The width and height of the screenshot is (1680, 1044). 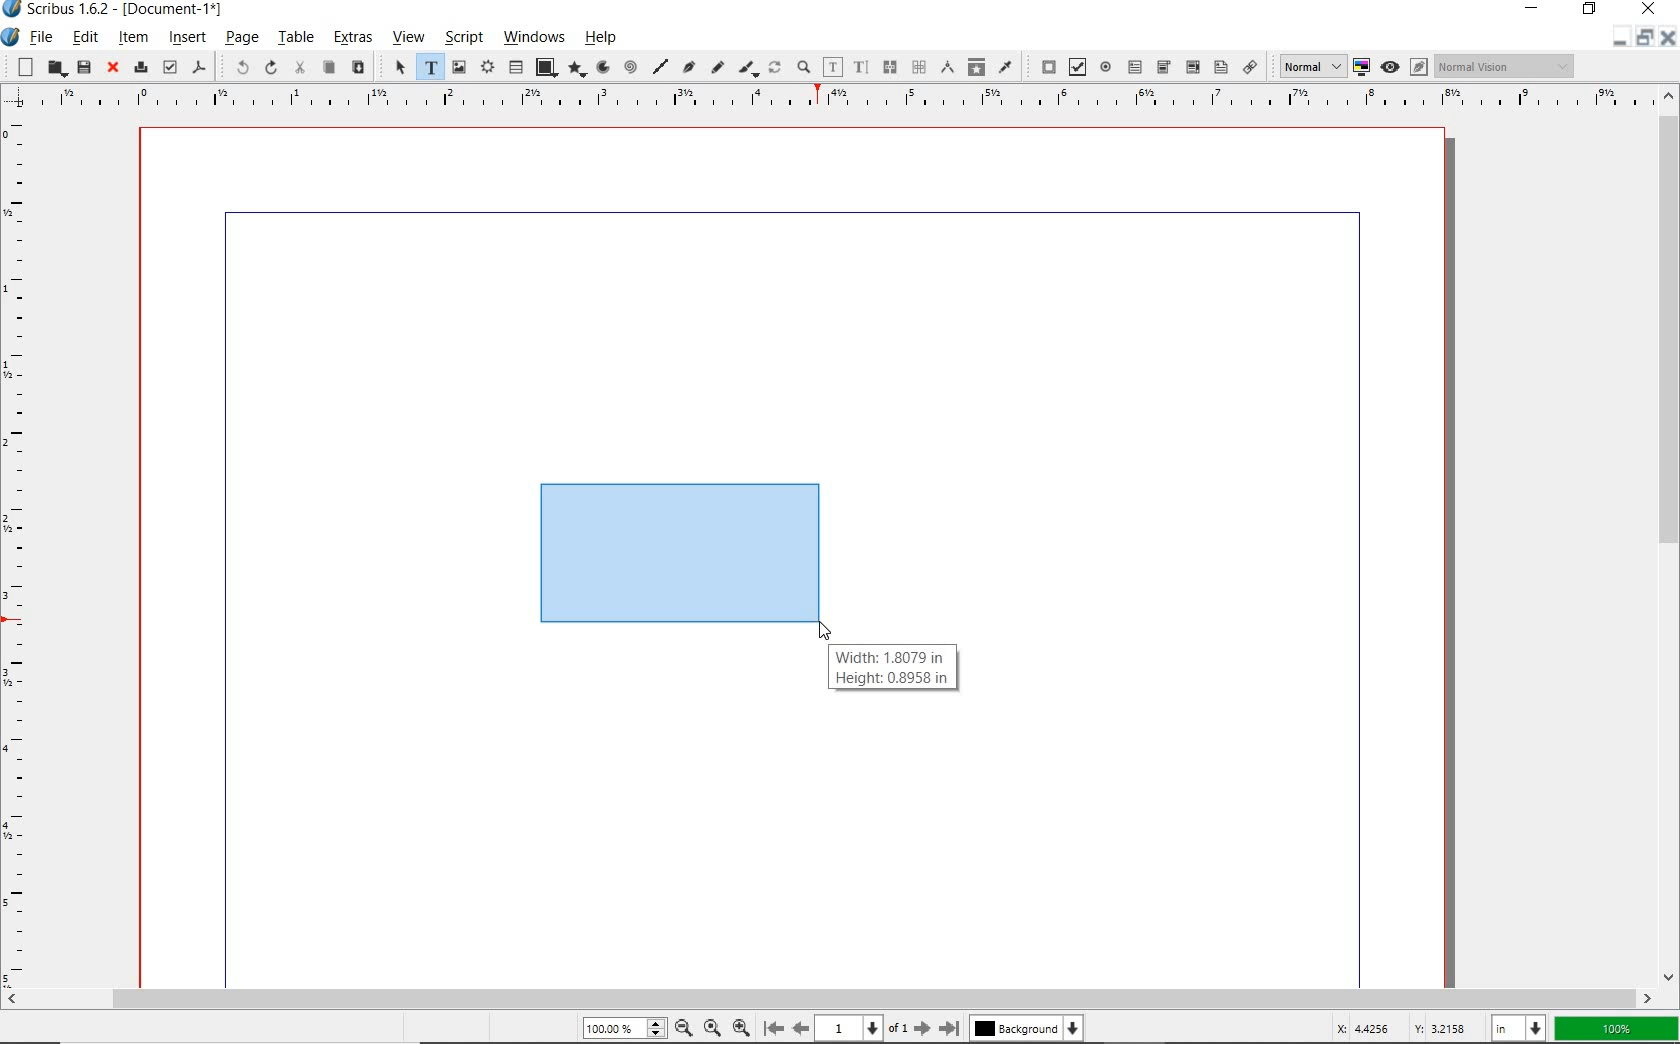 I want to click on windows, so click(x=536, y=38).